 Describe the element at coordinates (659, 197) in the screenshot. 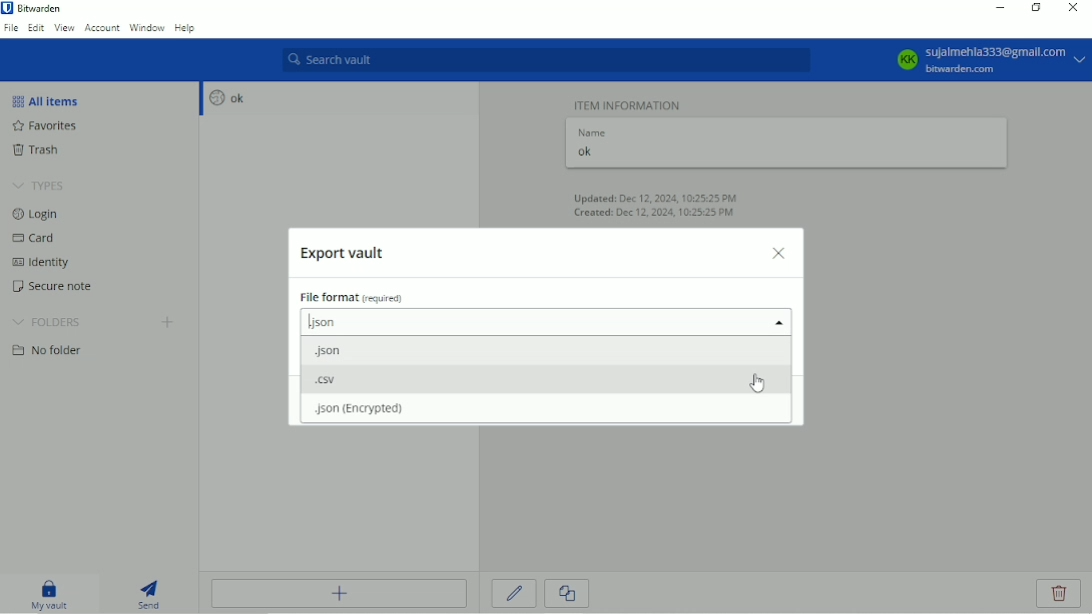

I see `Updated: Dec 12, 2024,    10:25:25 PM` at that location.